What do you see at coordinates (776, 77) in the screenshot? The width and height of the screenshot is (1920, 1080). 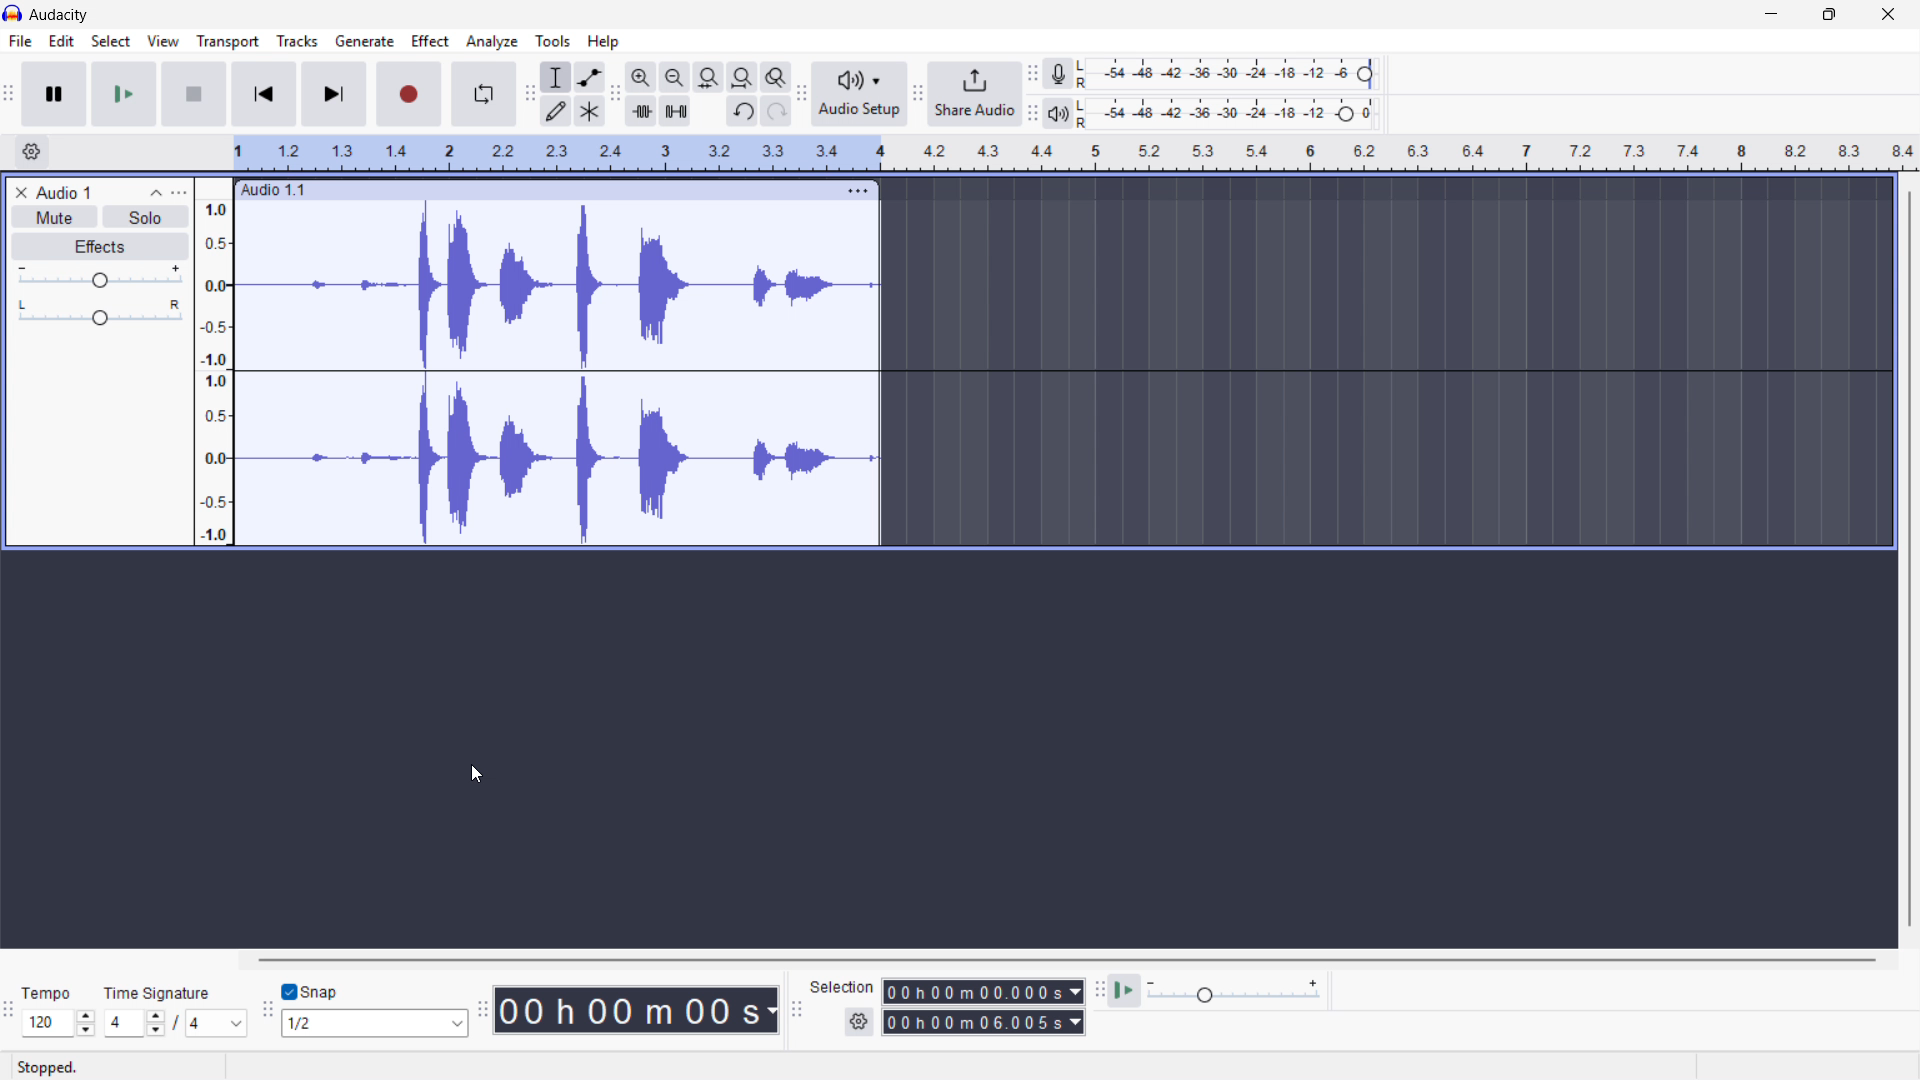 I see `toggle zoom` at bounding box center [776, 77].